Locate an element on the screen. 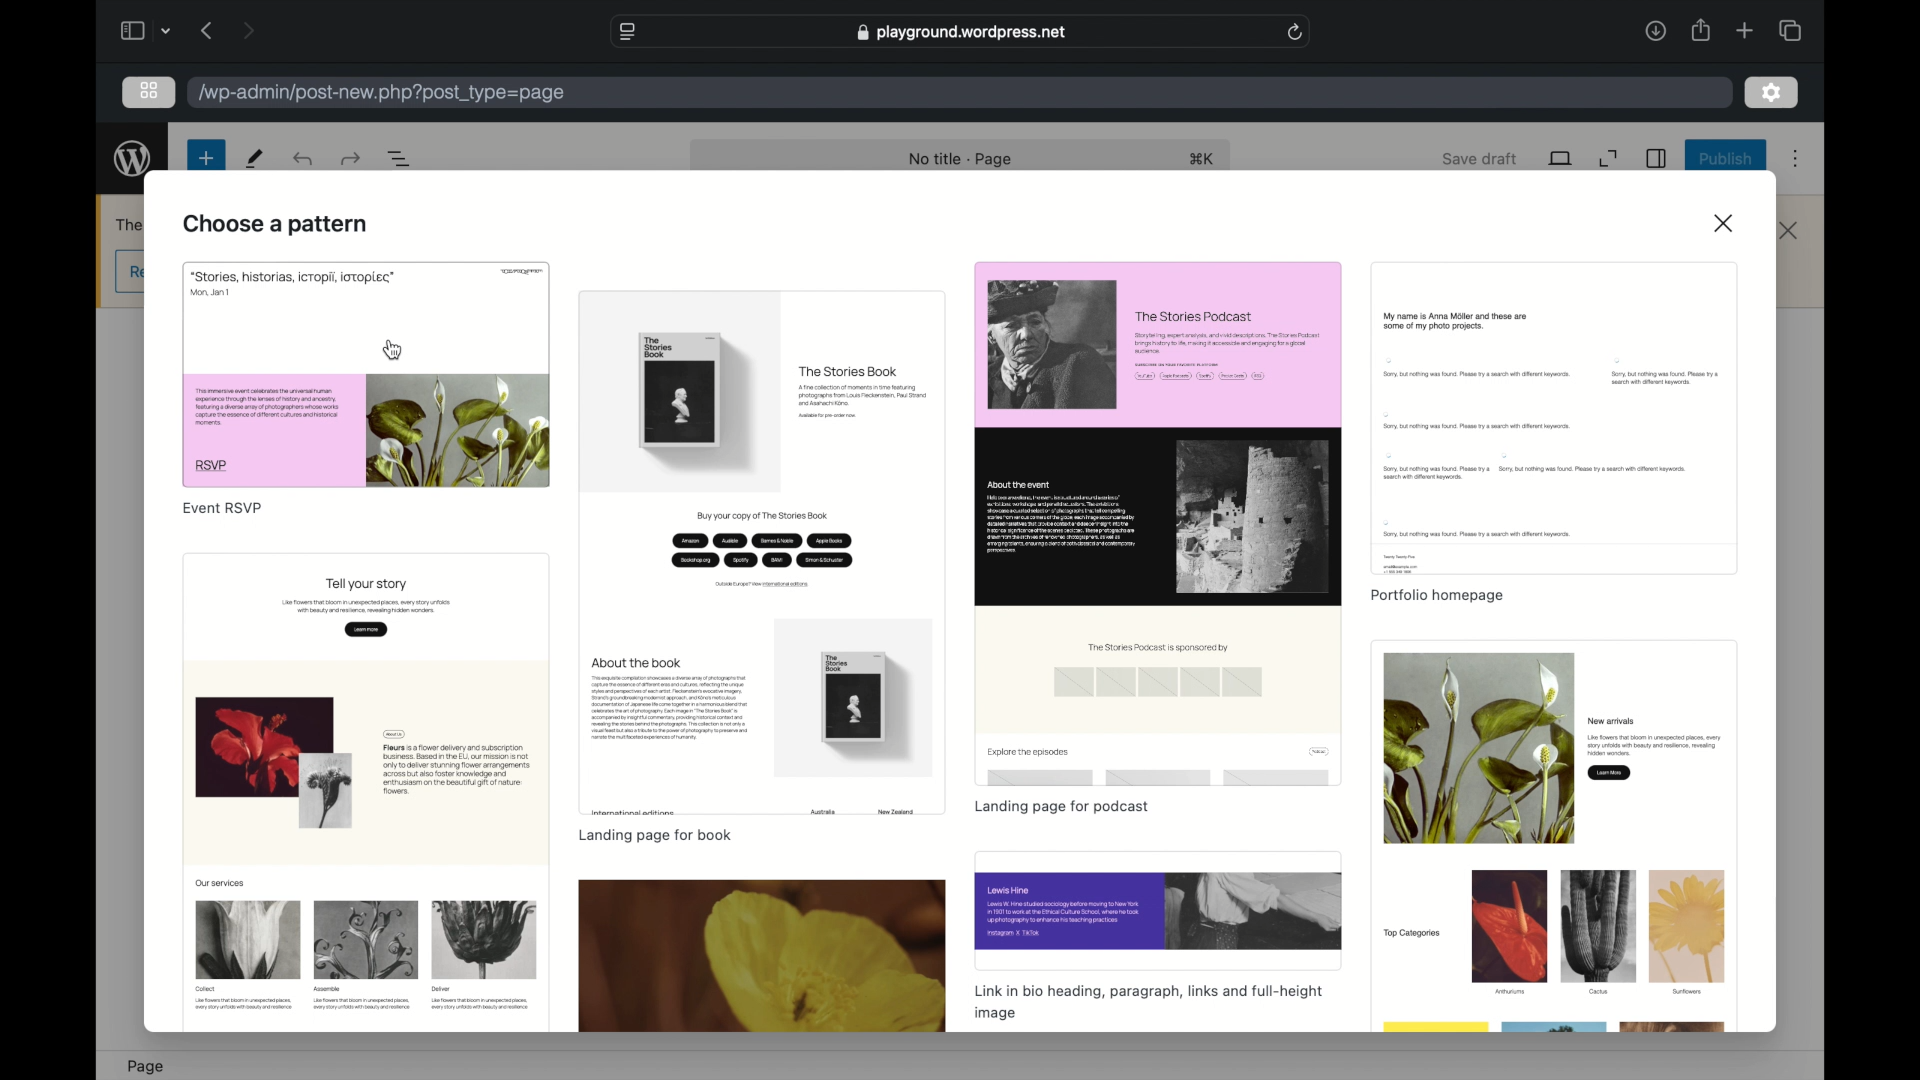 The width and height of the screenshot is (1920, 1080). preview is located at coordinates (366, 374).